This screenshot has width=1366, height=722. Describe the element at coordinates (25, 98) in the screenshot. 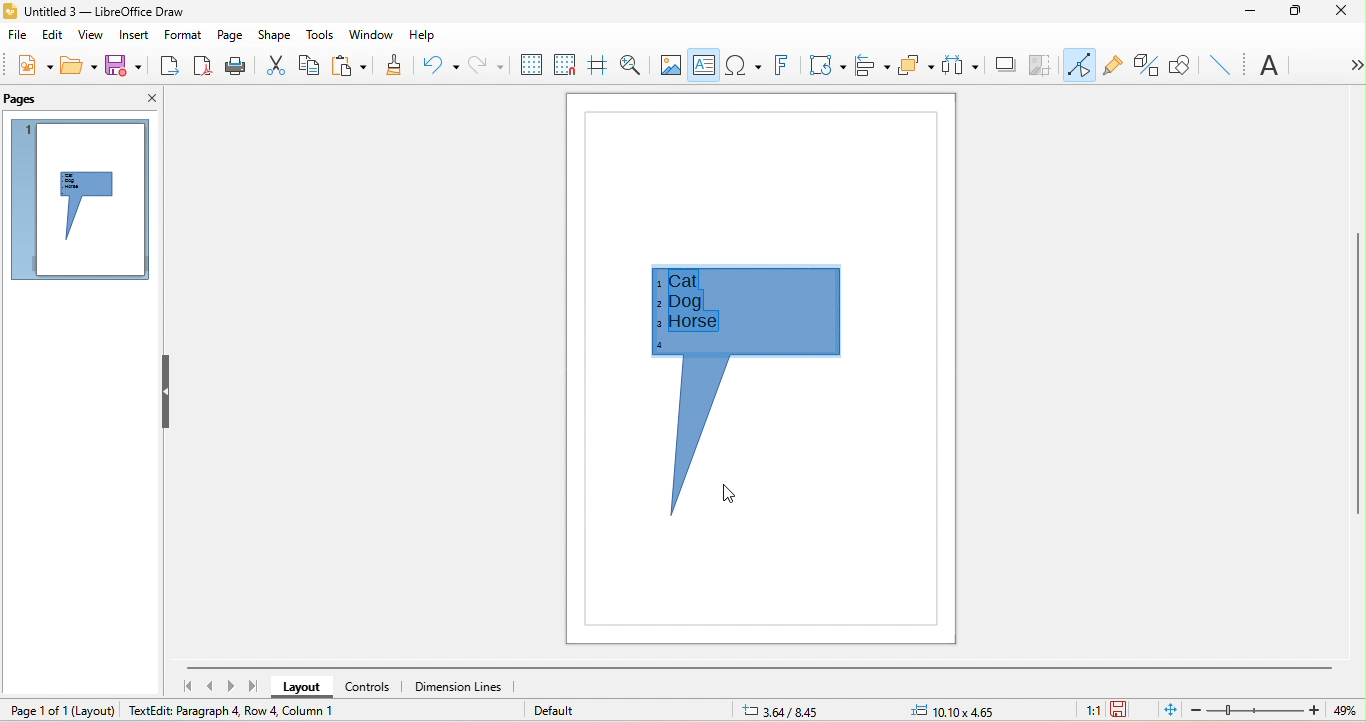

I see `pages` at that location.